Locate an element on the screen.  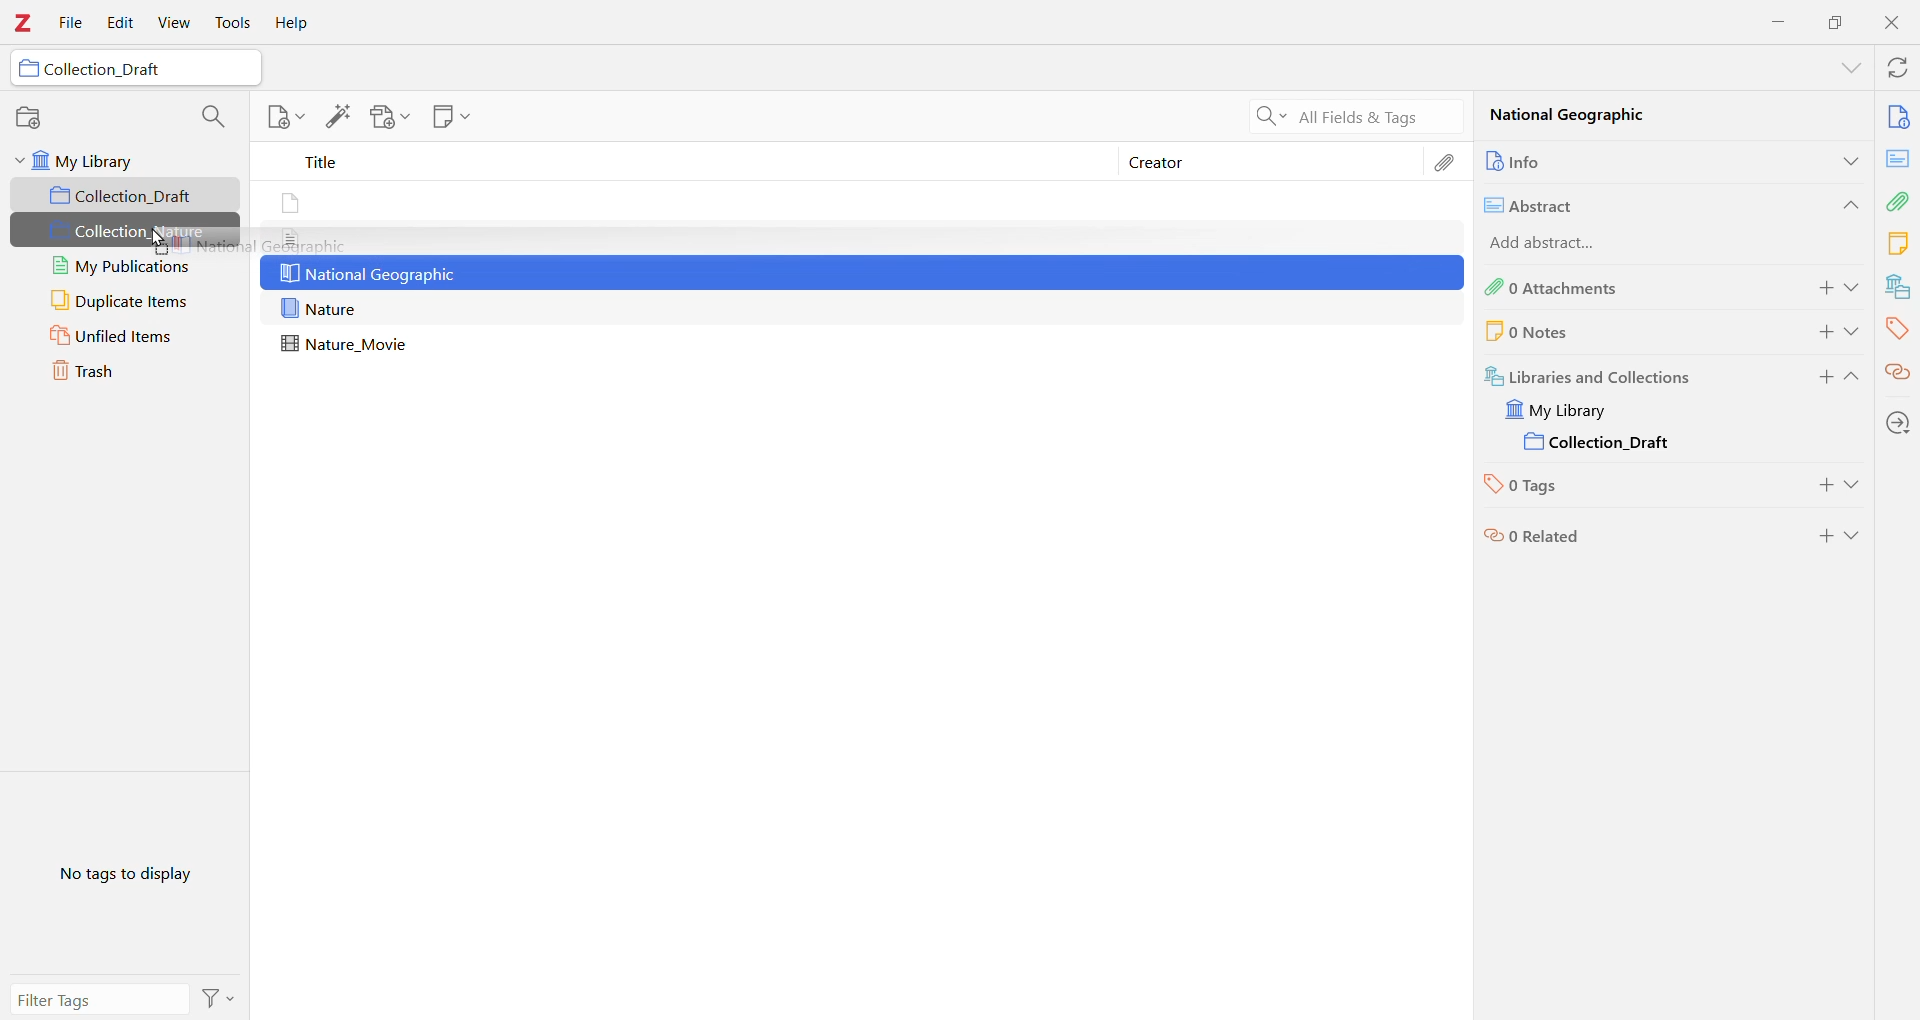
National Geographic is located at coordinates (368, 274).